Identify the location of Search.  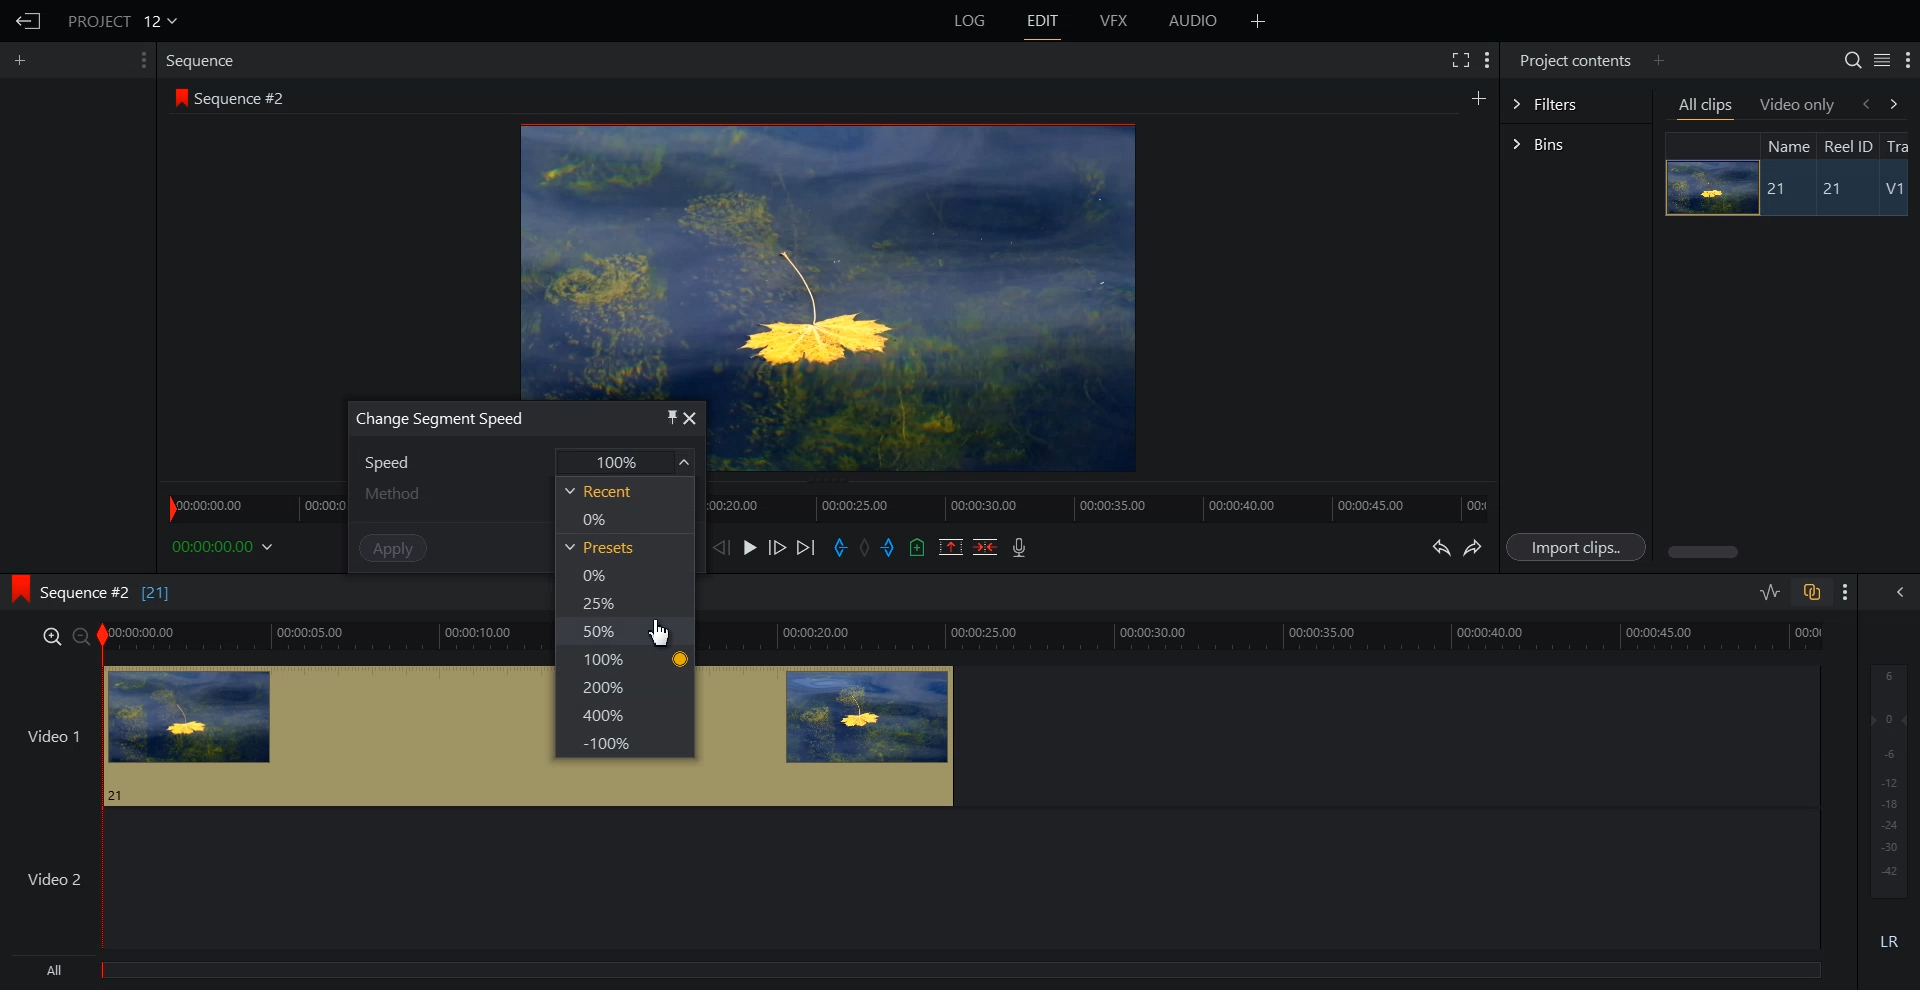
(1852, 60).